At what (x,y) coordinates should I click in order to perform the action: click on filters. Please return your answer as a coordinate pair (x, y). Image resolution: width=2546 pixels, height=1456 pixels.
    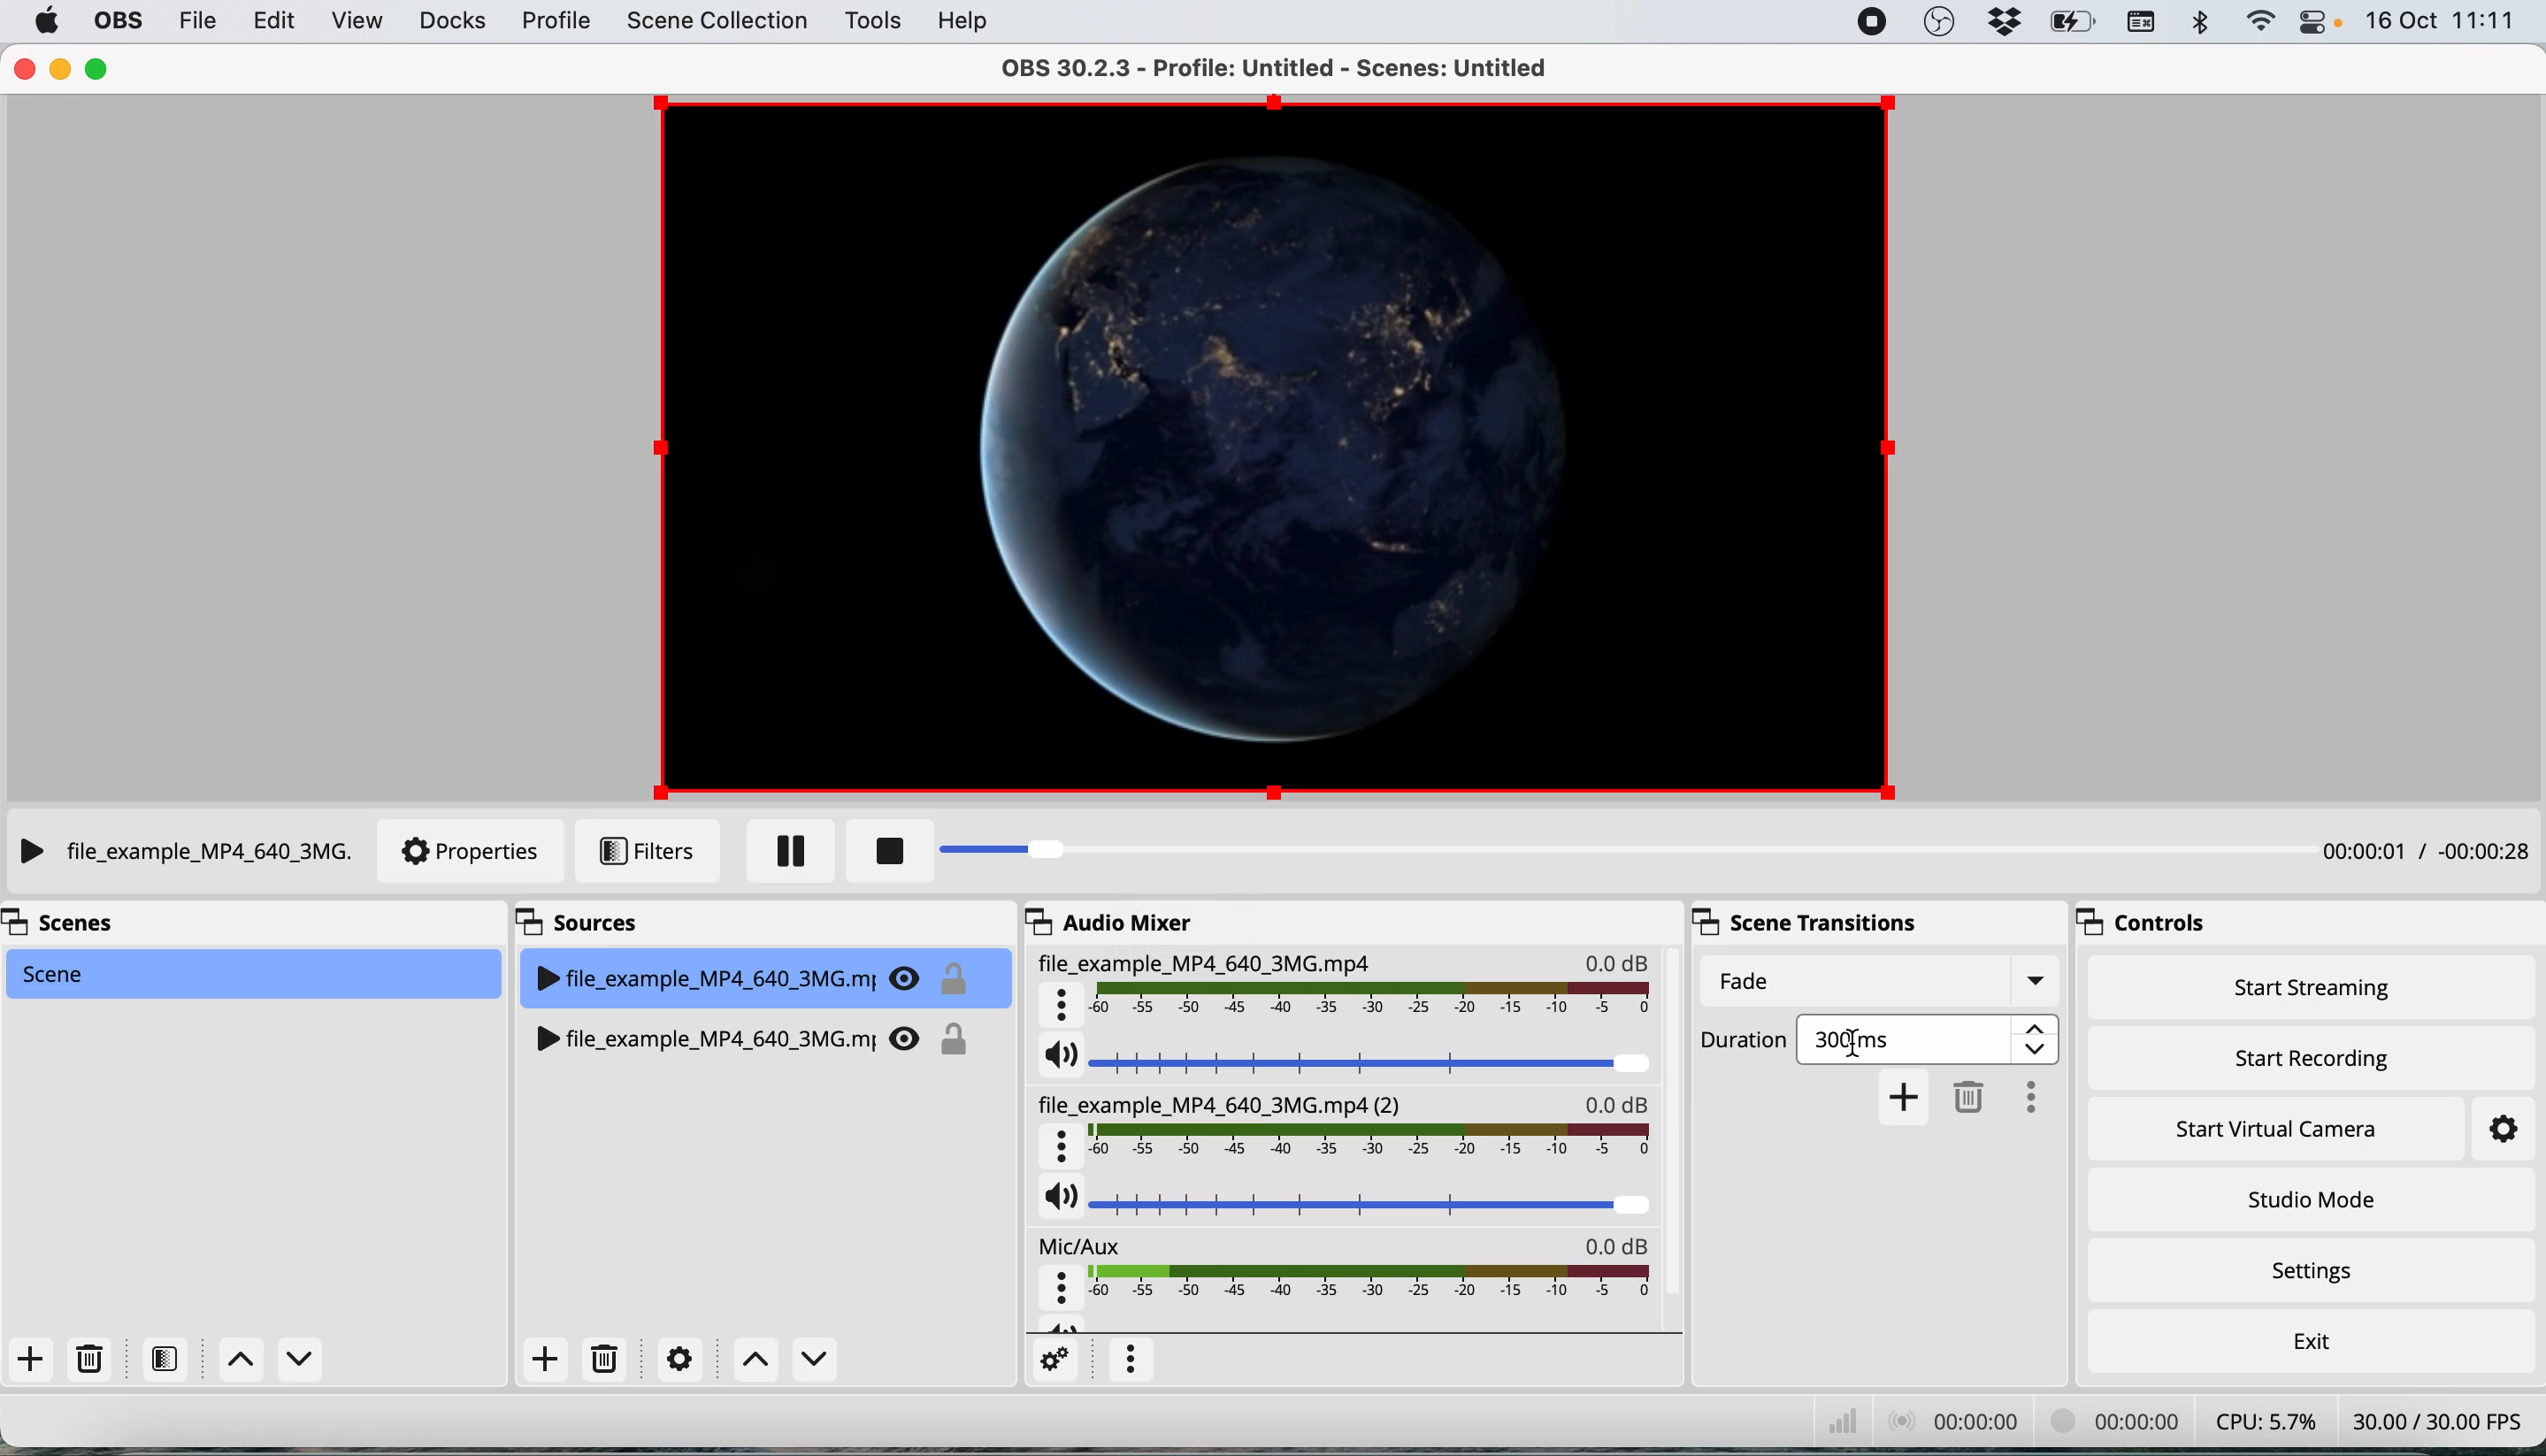
    Looking at the image, I should click on (650, 856).